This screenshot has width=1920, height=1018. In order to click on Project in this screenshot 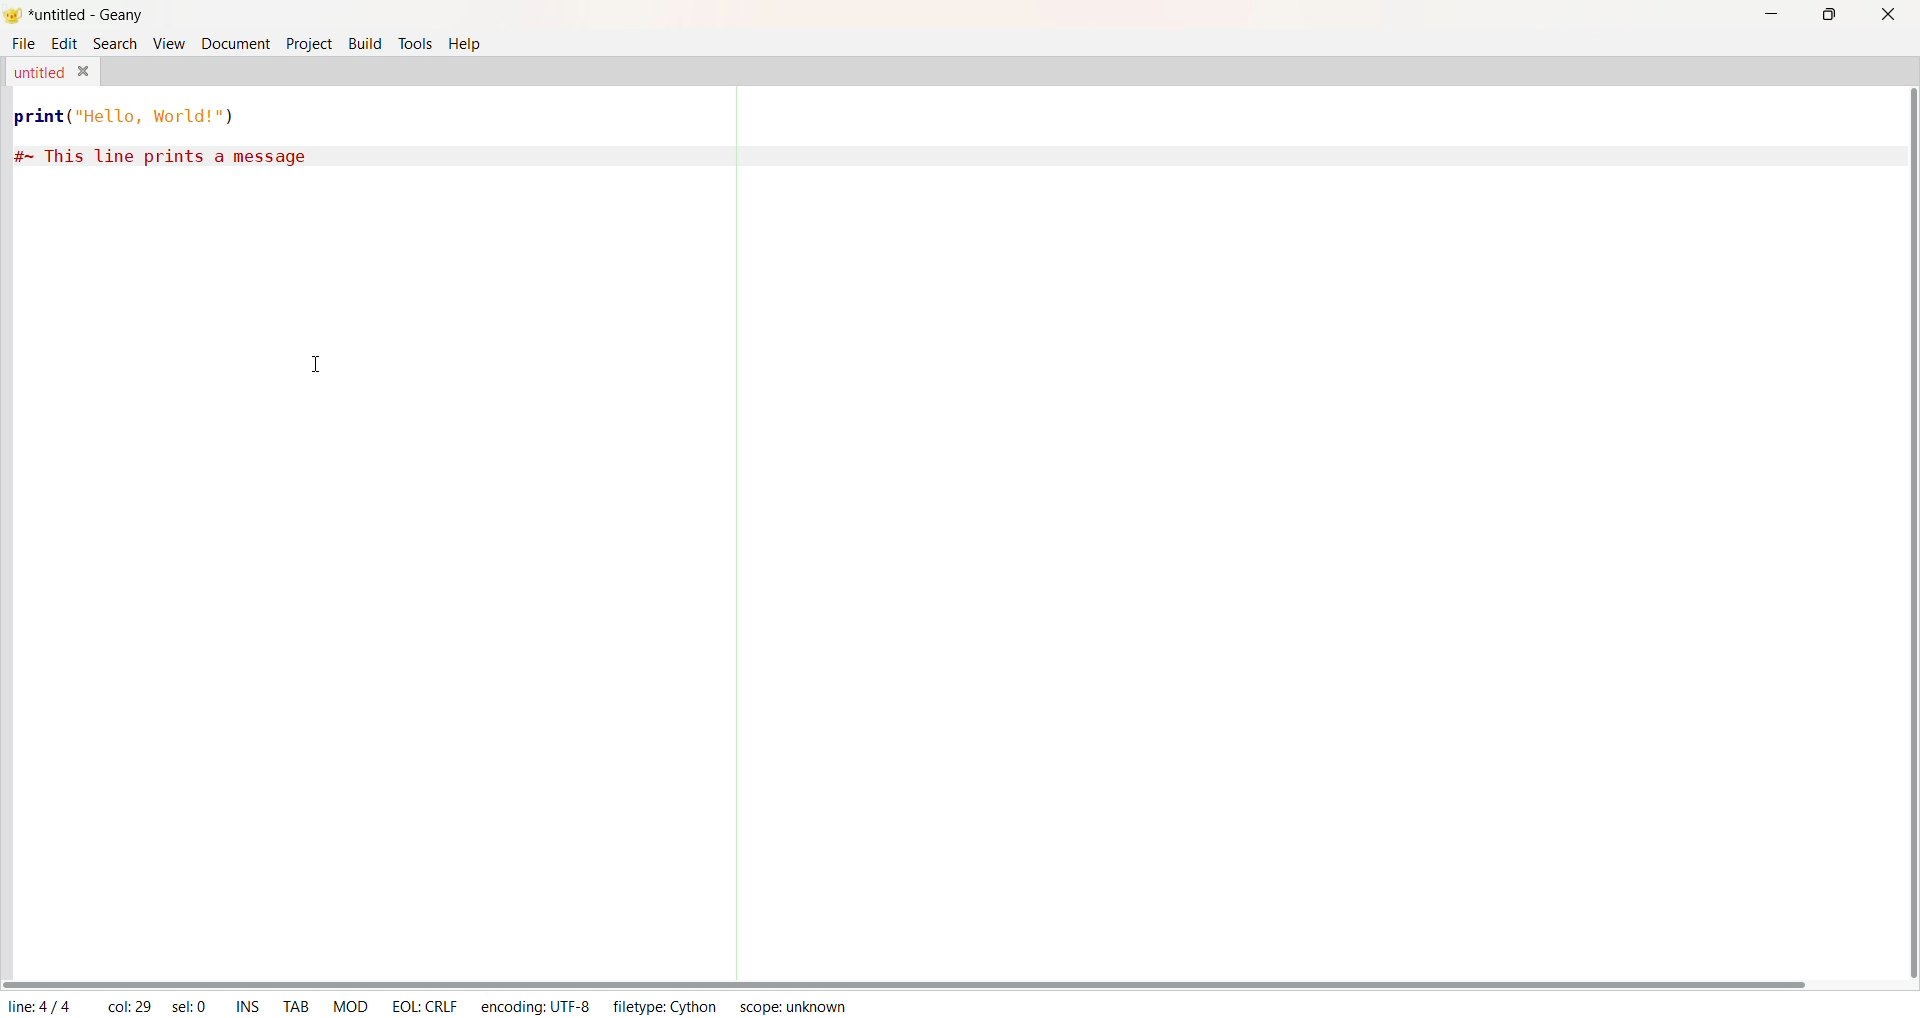, I will do `click(310, 47)`.